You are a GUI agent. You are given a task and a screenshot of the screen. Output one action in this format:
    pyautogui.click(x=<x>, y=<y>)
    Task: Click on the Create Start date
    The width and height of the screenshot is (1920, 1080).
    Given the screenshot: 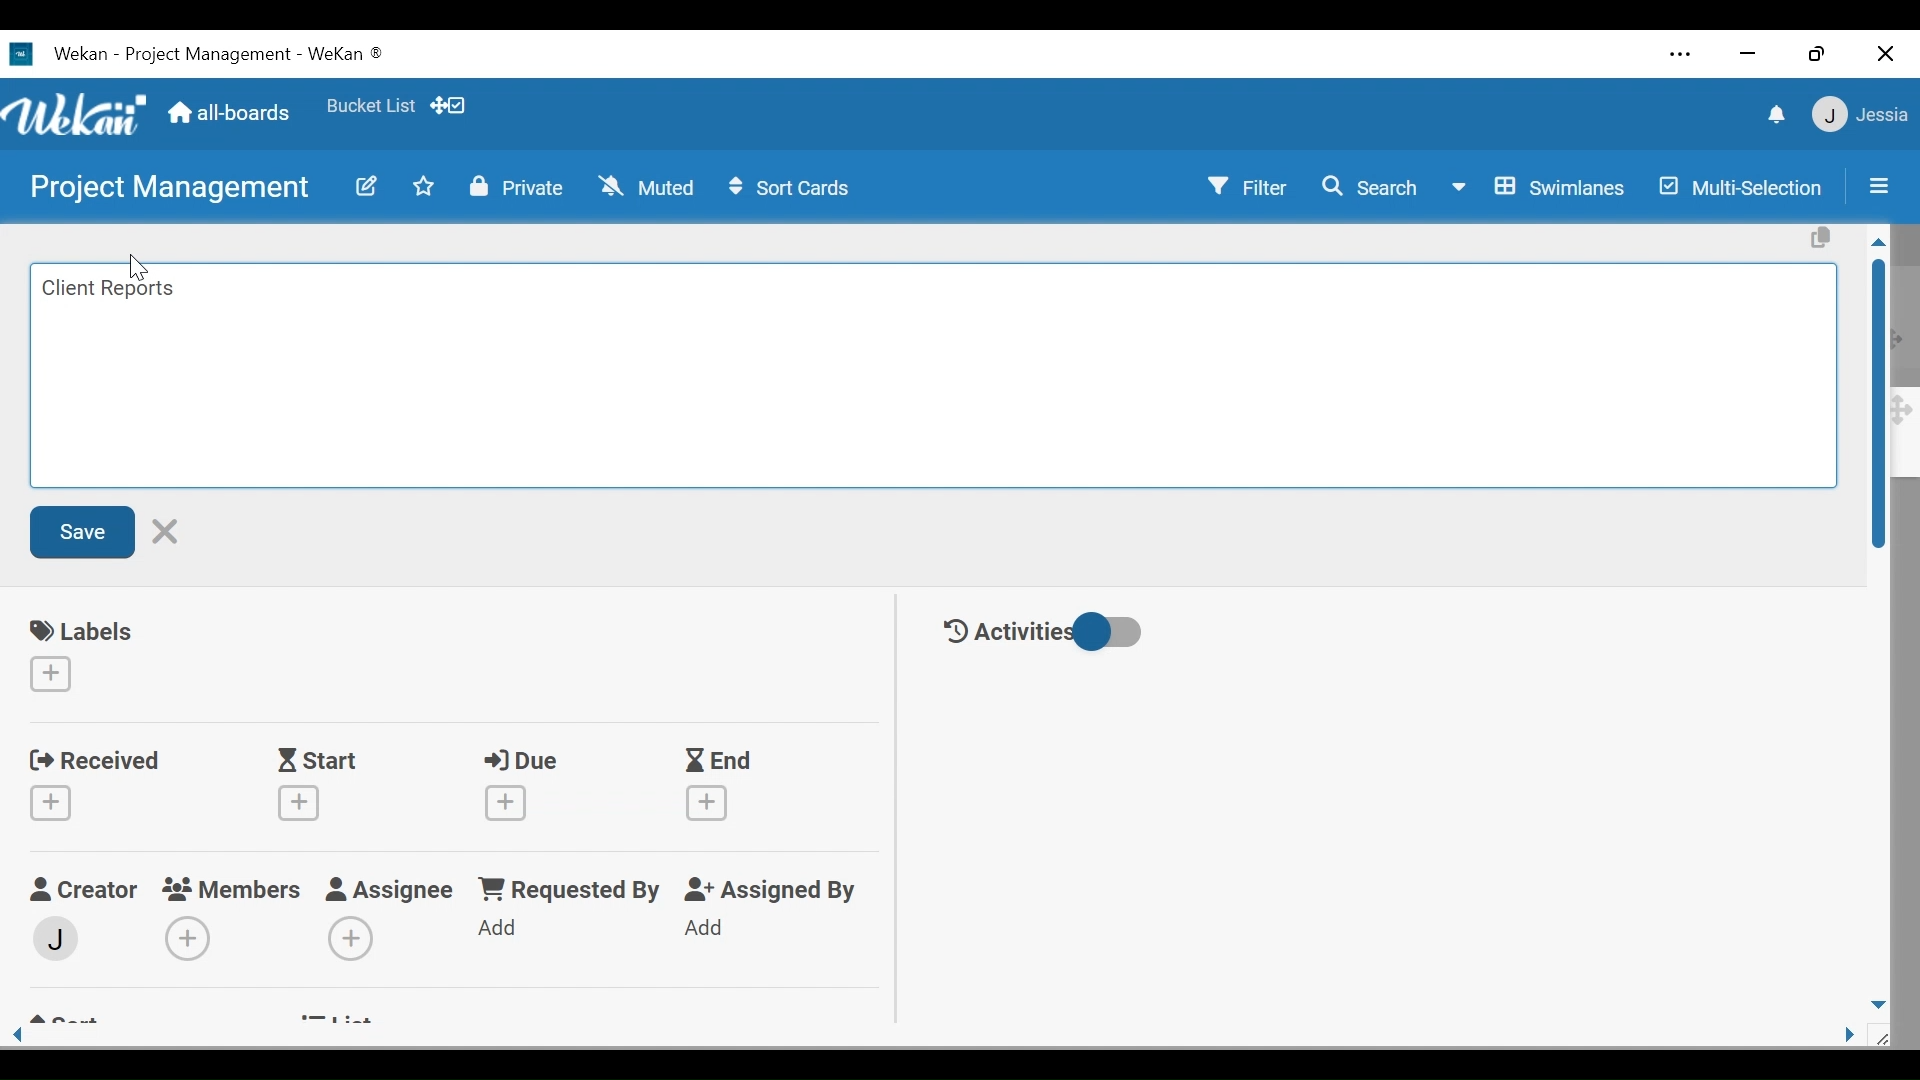 What is the action you would take?
    pyautogui.click(x=299, y=803)
    